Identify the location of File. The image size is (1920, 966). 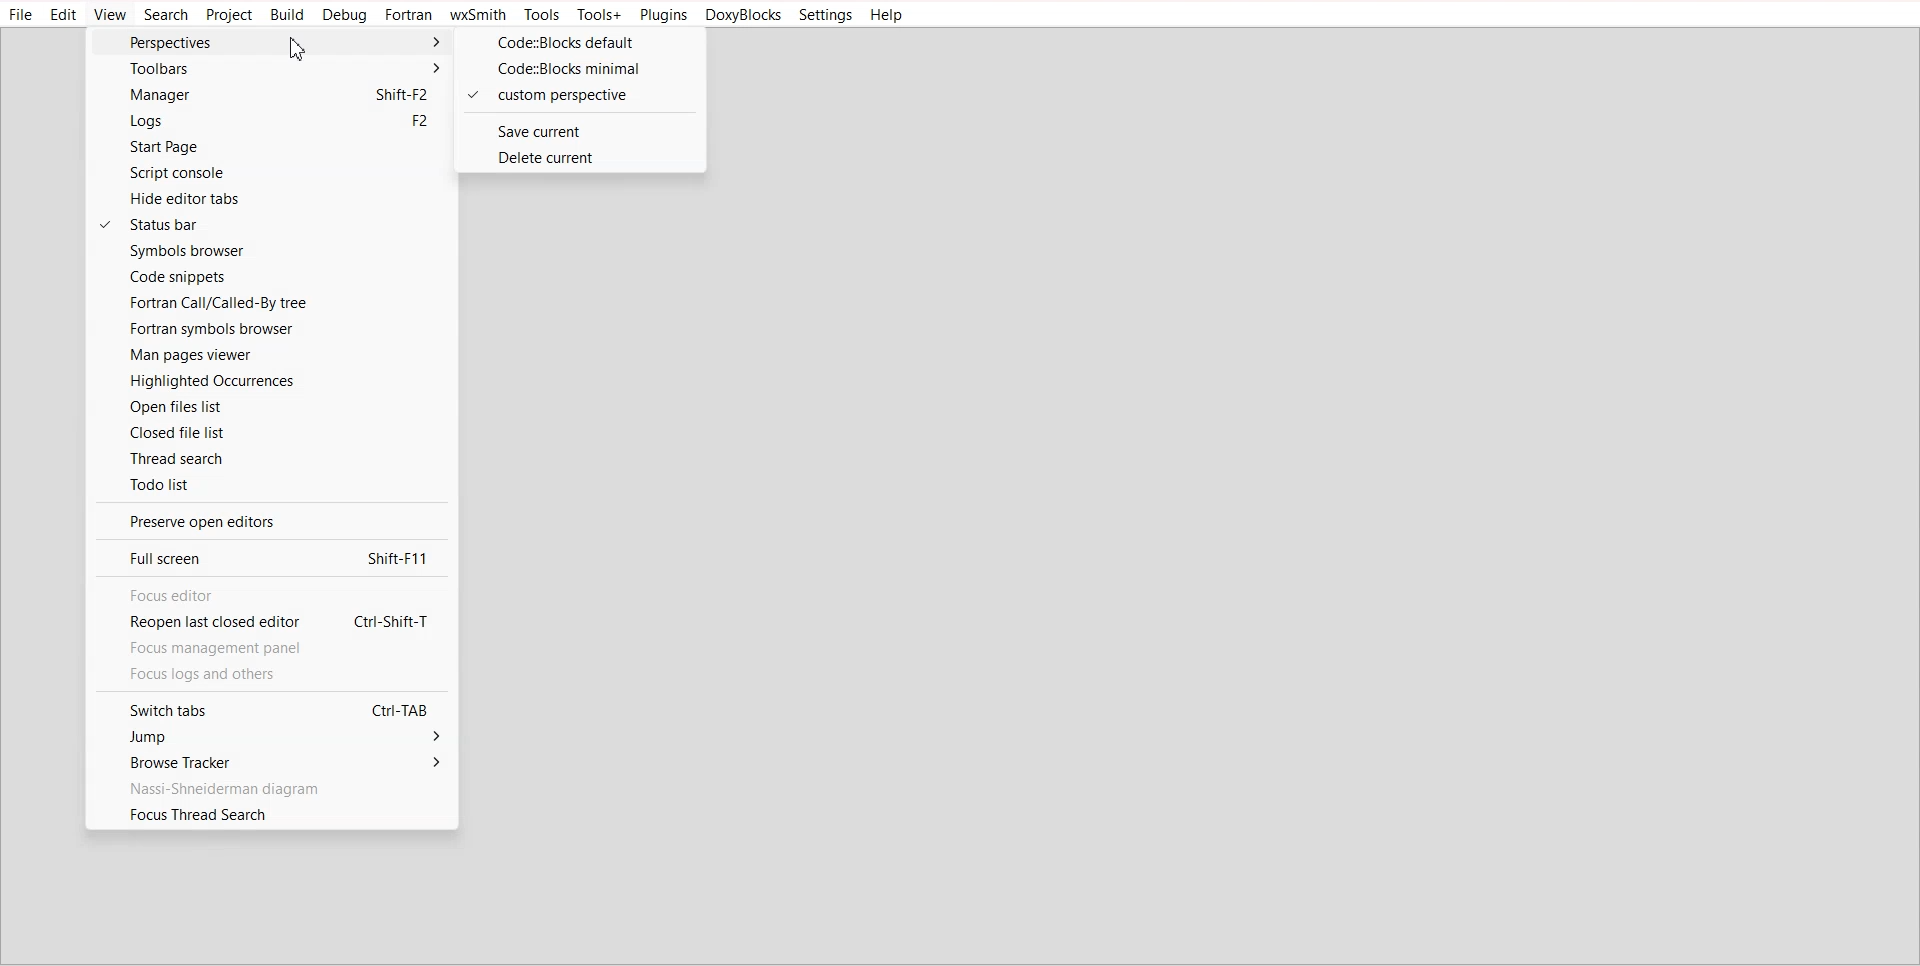
(22, 15).